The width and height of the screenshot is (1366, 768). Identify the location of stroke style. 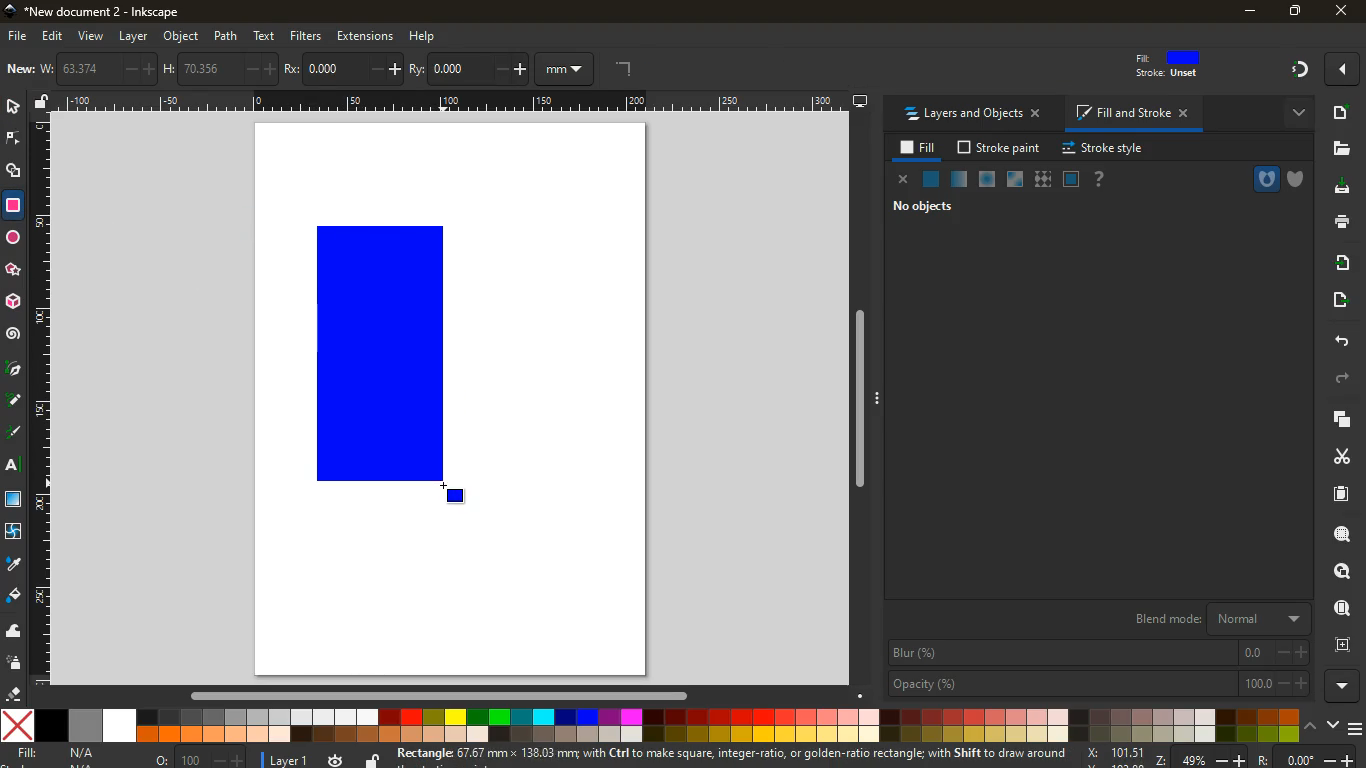
(1103, 149).